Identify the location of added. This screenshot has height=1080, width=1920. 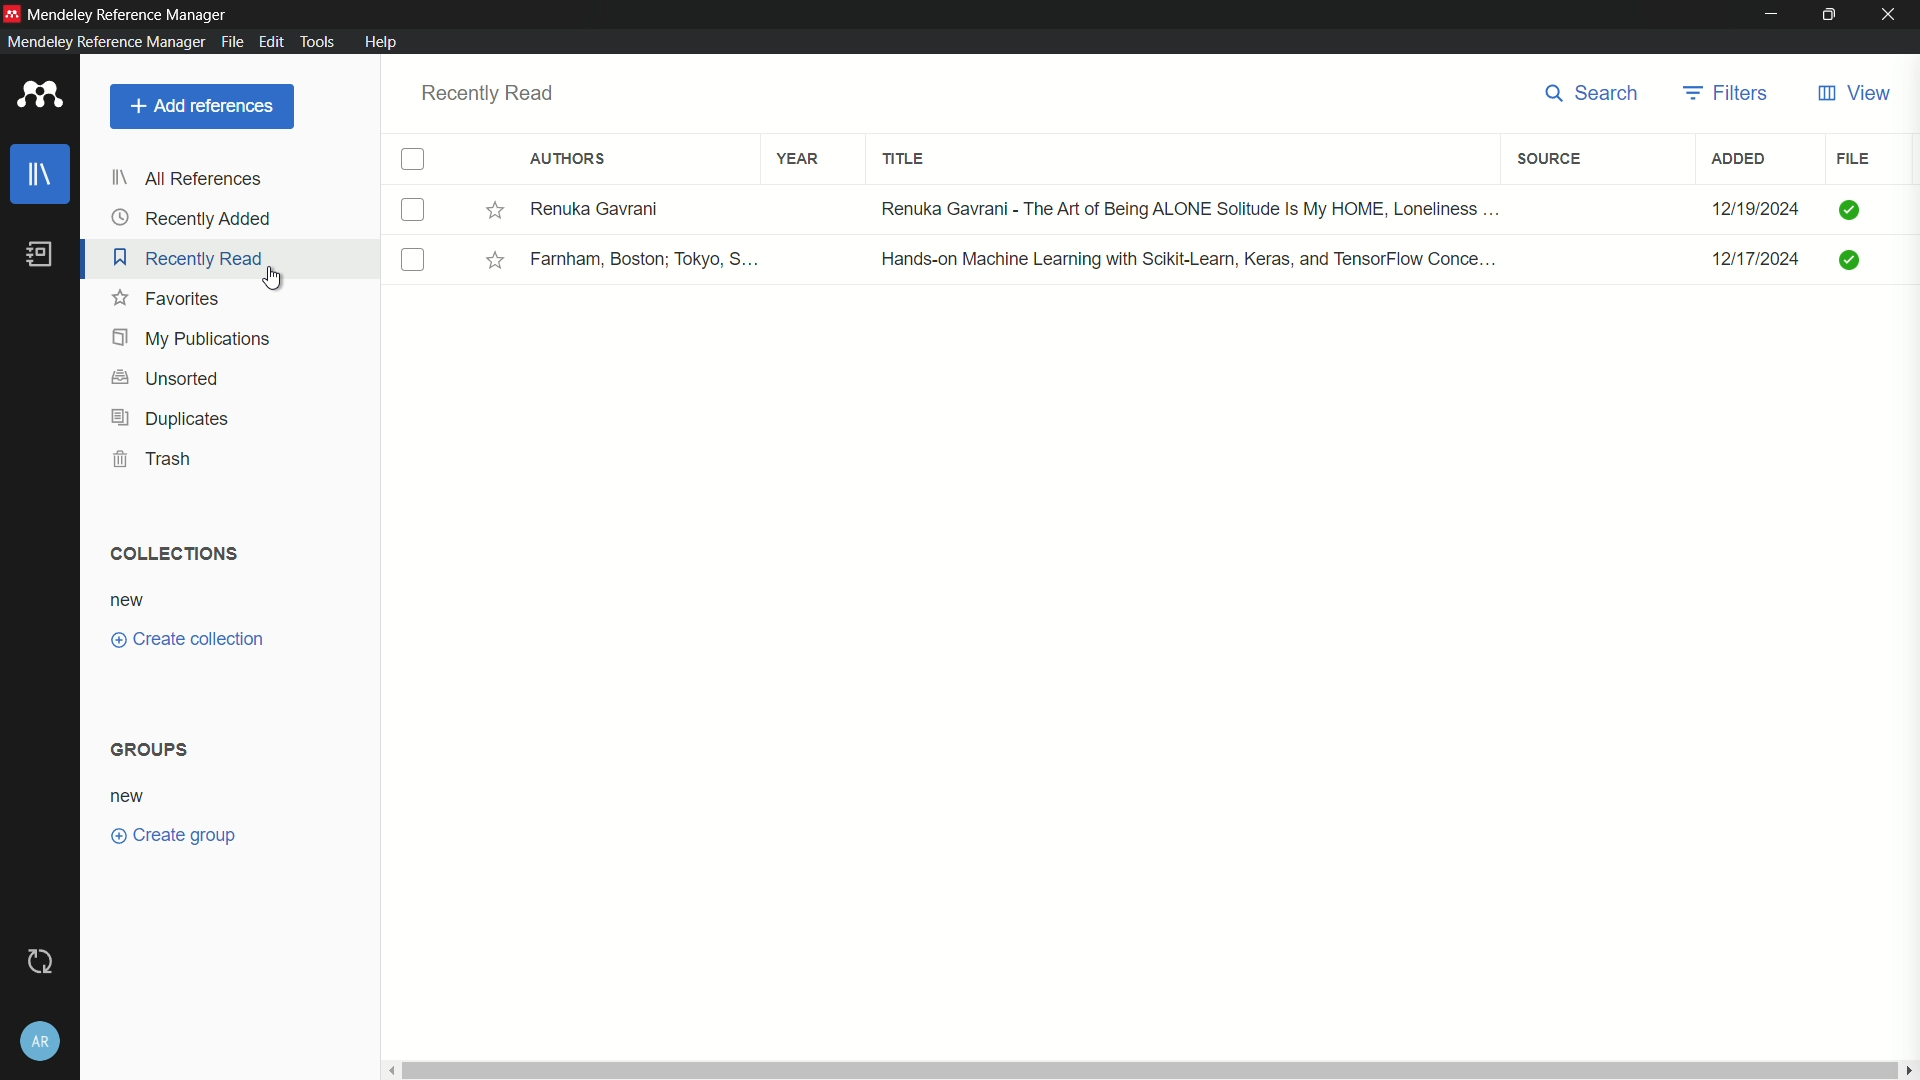
(1742, 158).